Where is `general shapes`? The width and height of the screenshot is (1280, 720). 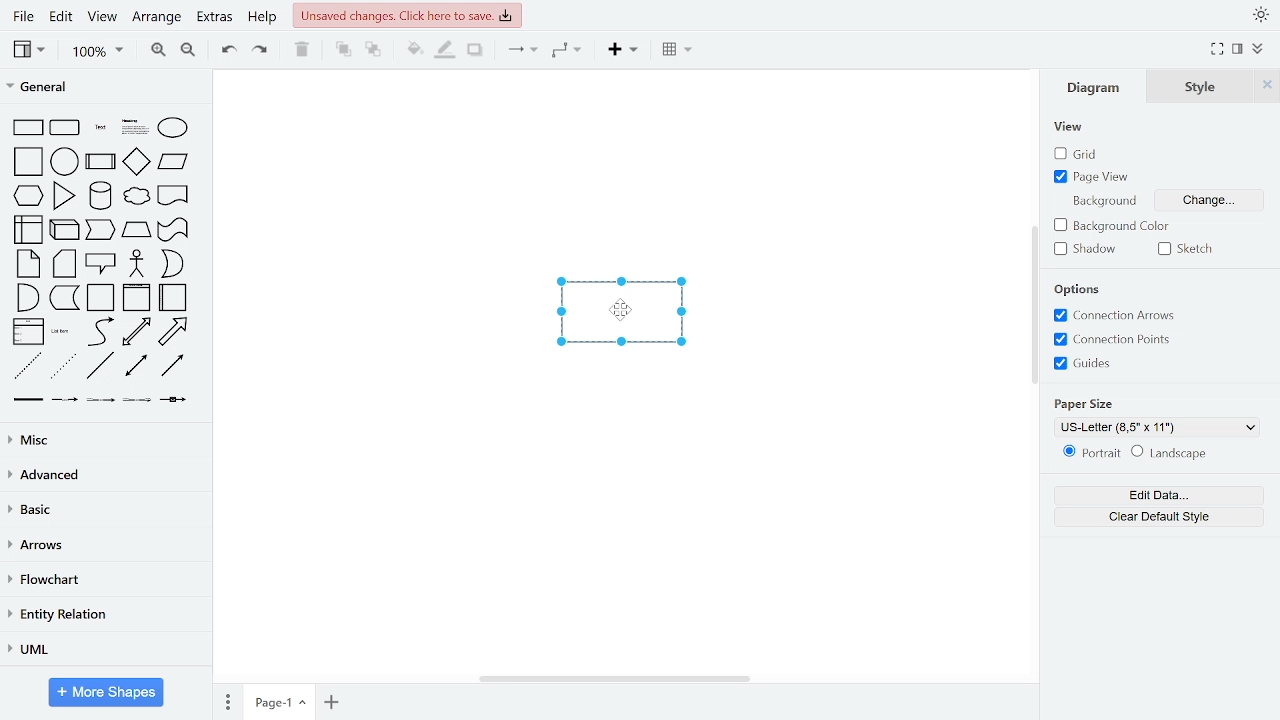
general shapes is located at coordinates (29, 398).